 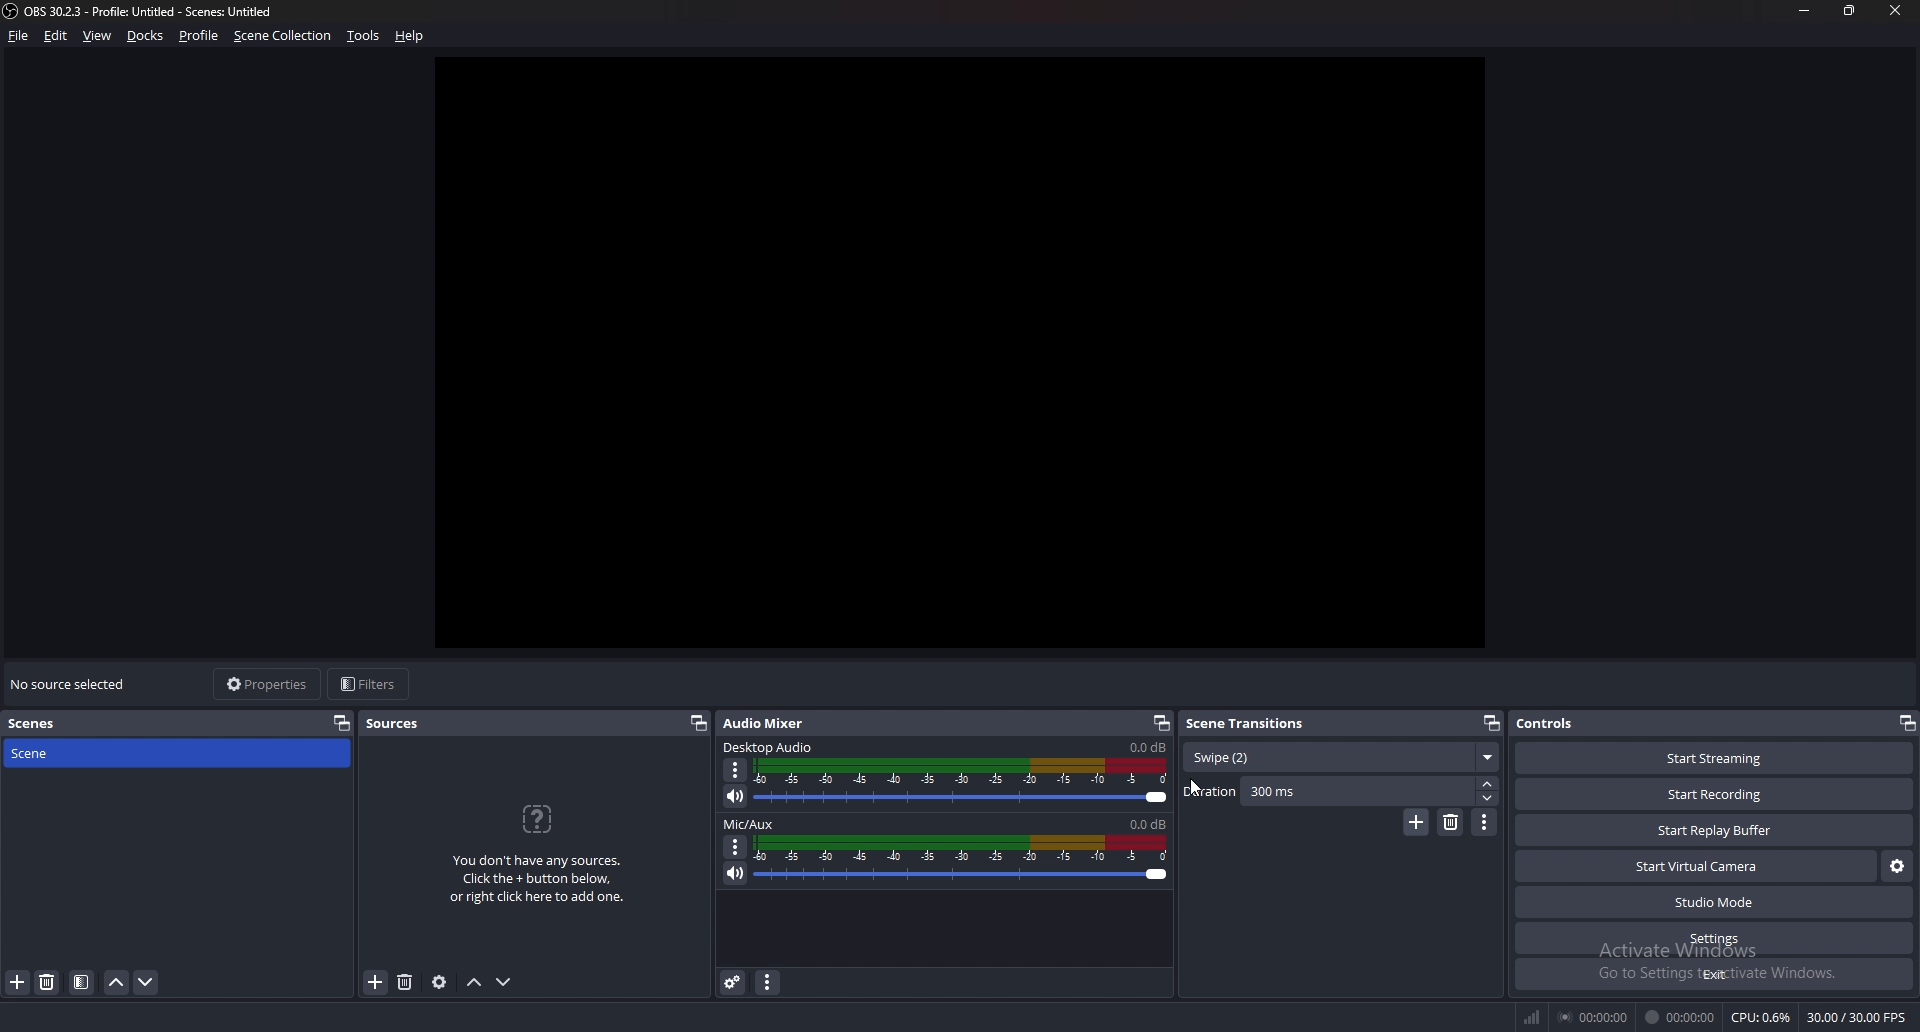 What do you see at coordinates (1715, 830) in the screenshot?
I see `start play buffer` at bounding box center [1715, 830].